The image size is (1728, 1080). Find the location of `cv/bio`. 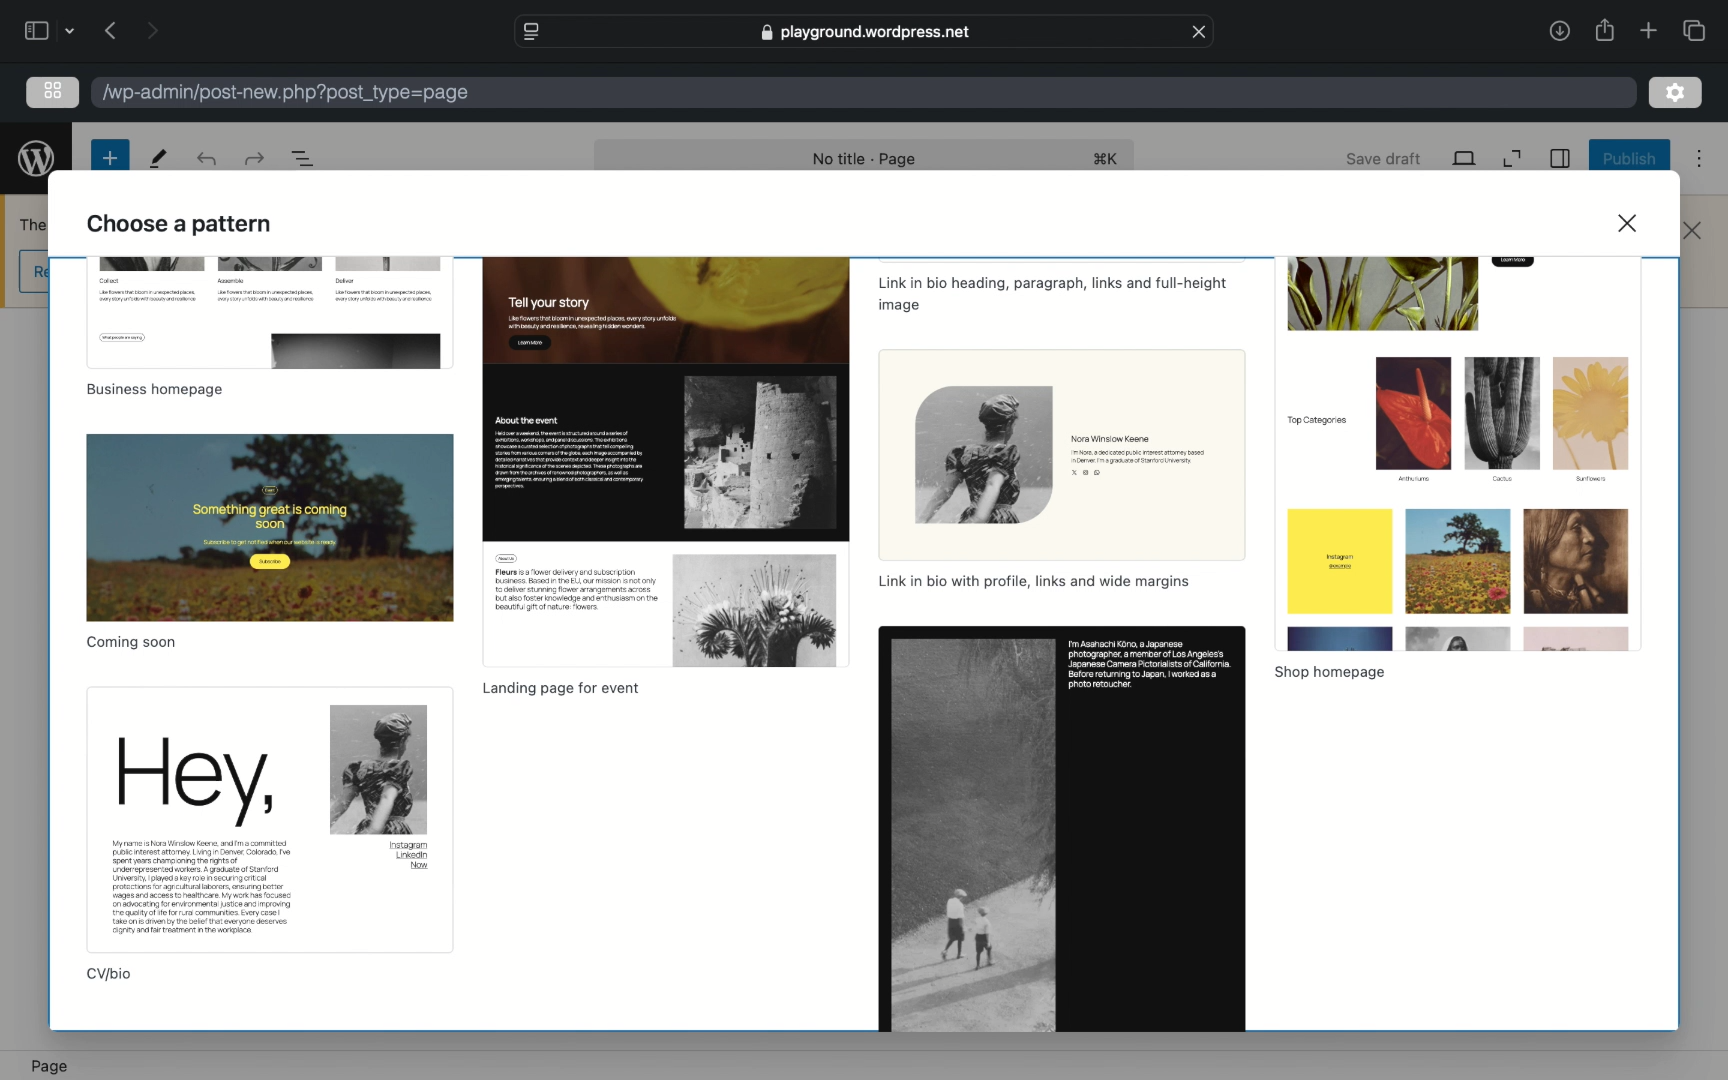

cv/bio is located at coordinates (110, 975).